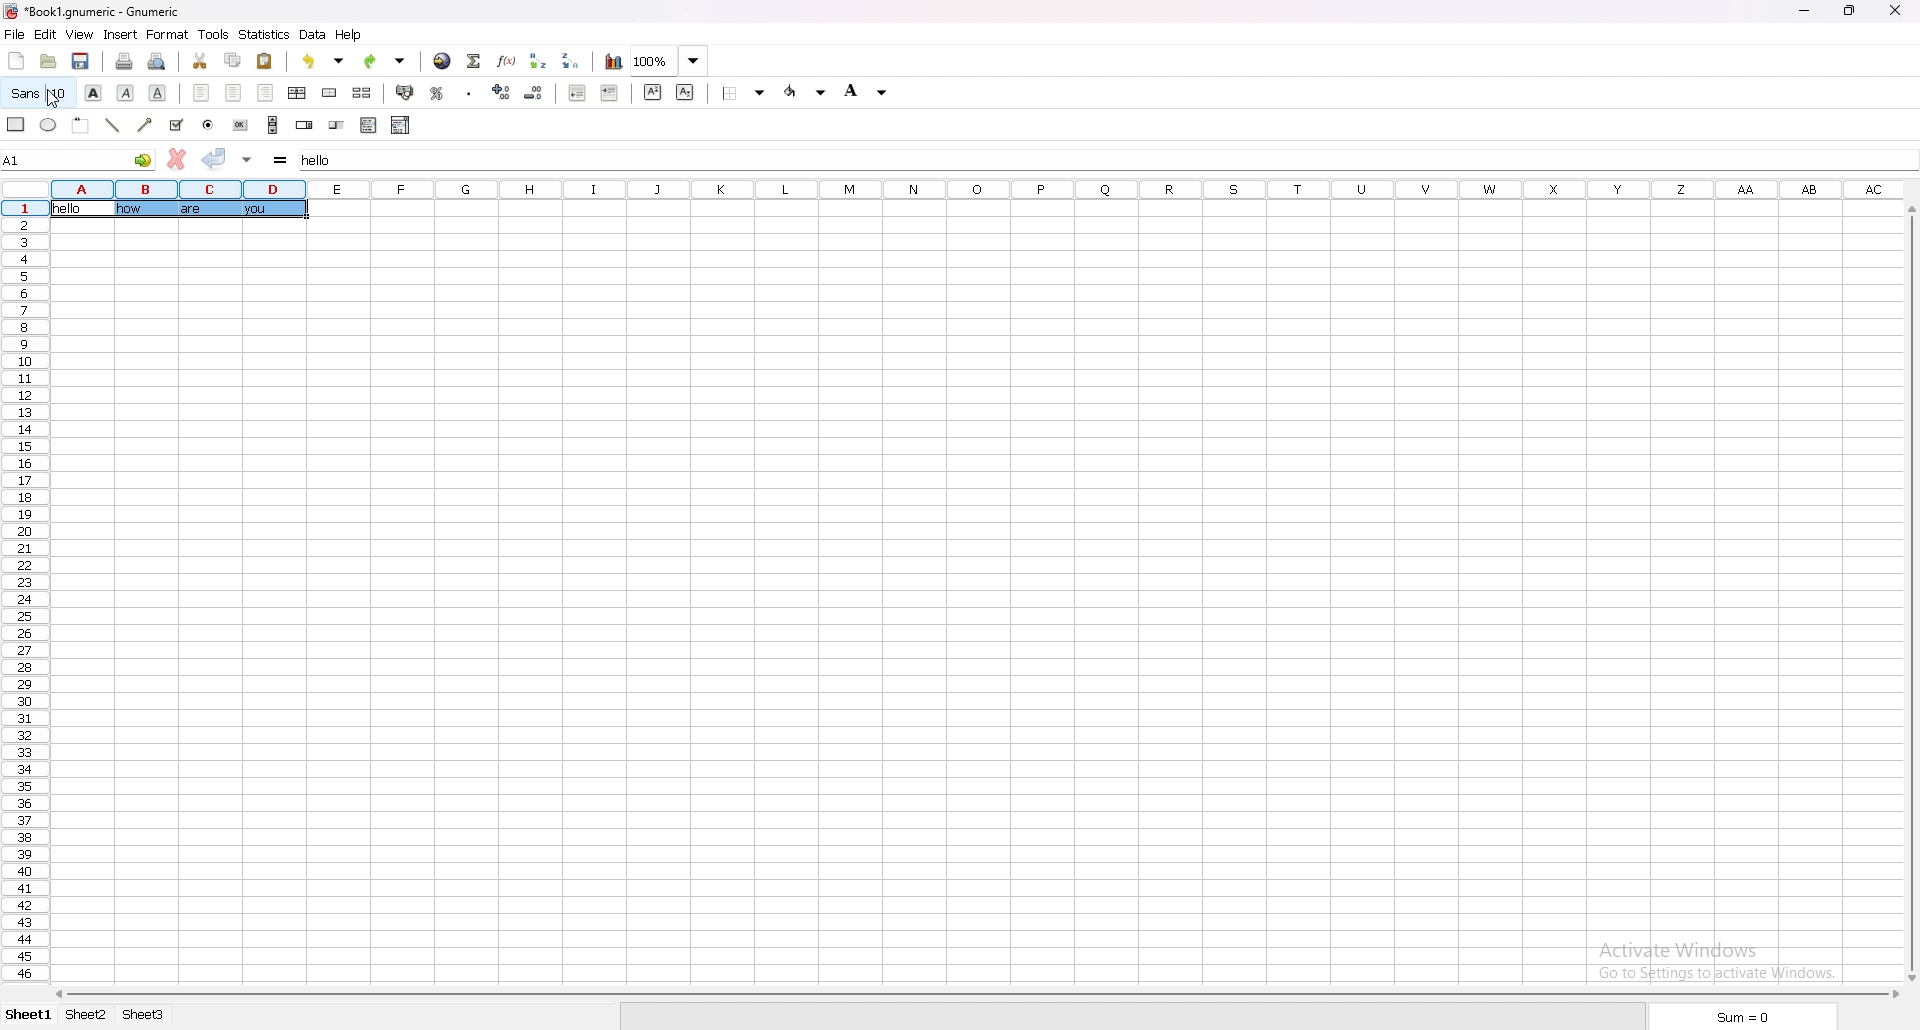 The width and height of the screenshot is (1920, 1030). I want to click on left align, so click(202, 93).